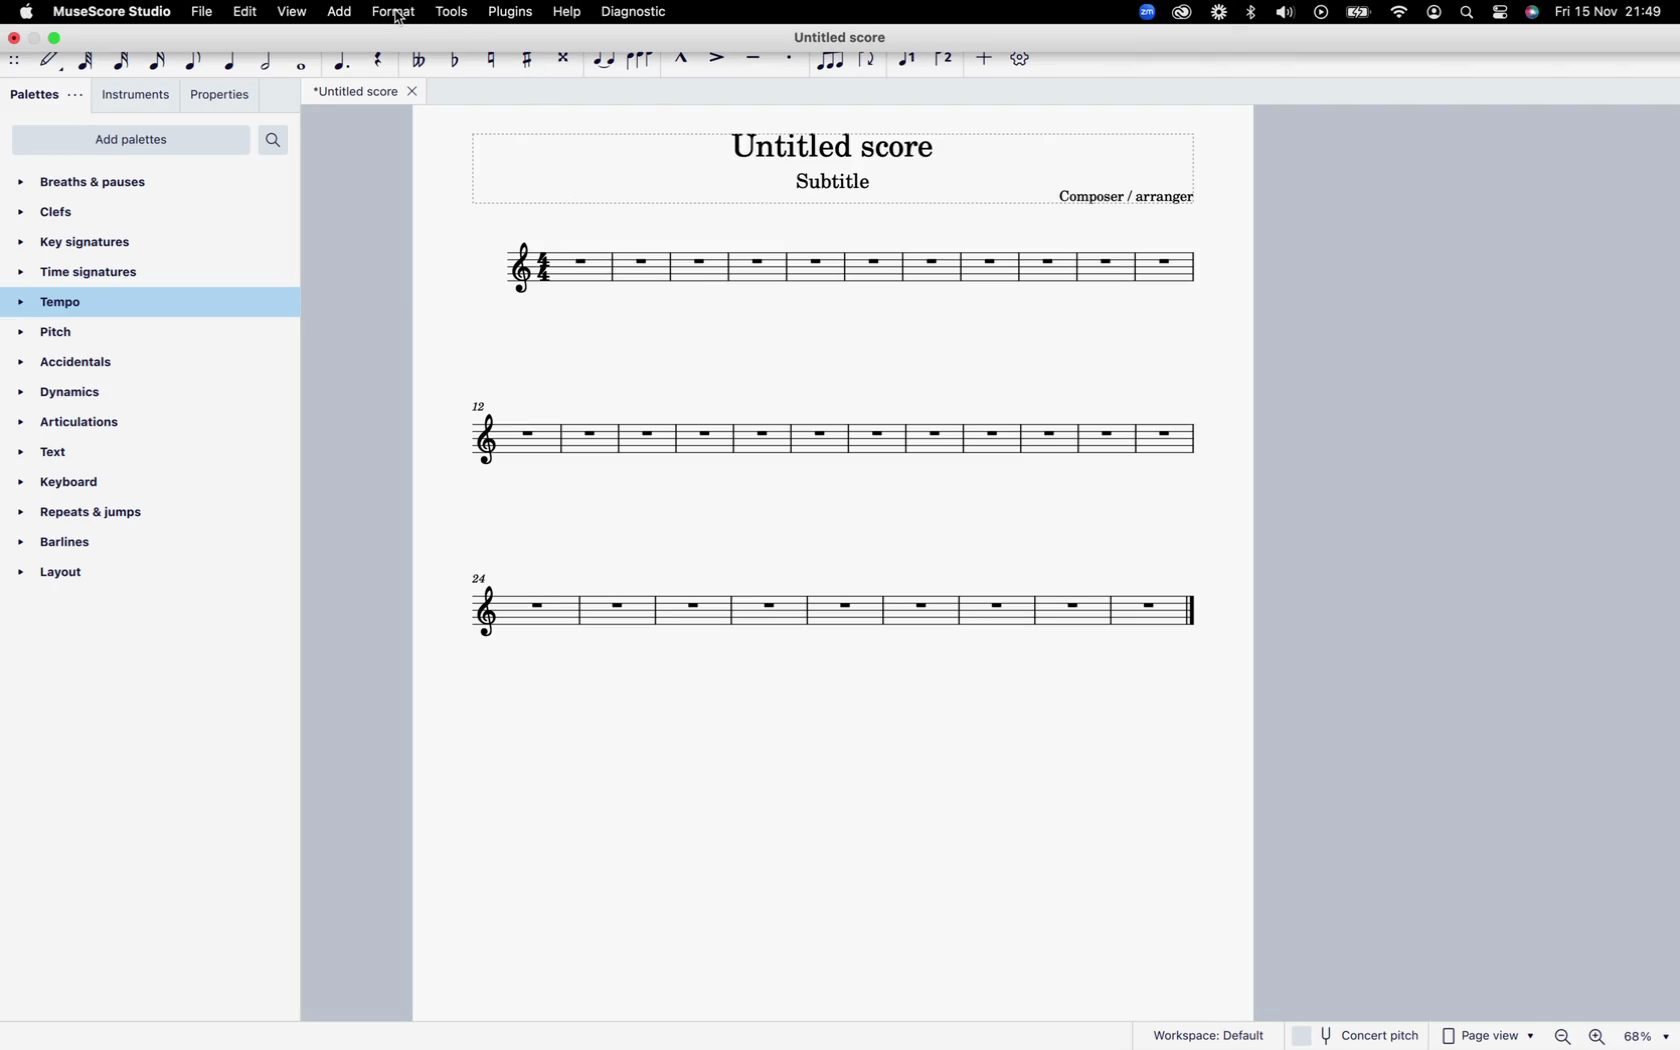 Image resolution: width=1680 pixels, height=1050 pixels. I want to click on properties, so click(221, 98).